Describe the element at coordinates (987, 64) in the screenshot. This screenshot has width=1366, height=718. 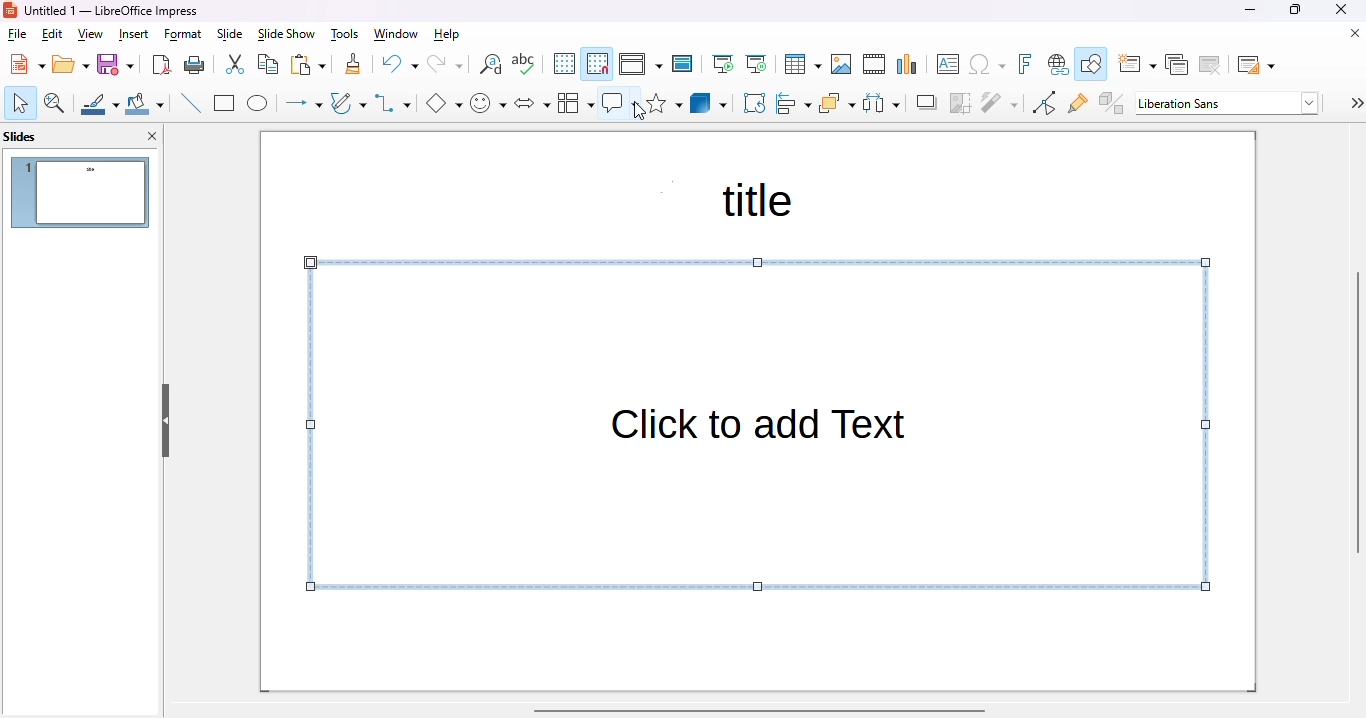
I see `insert special characters` at that location.